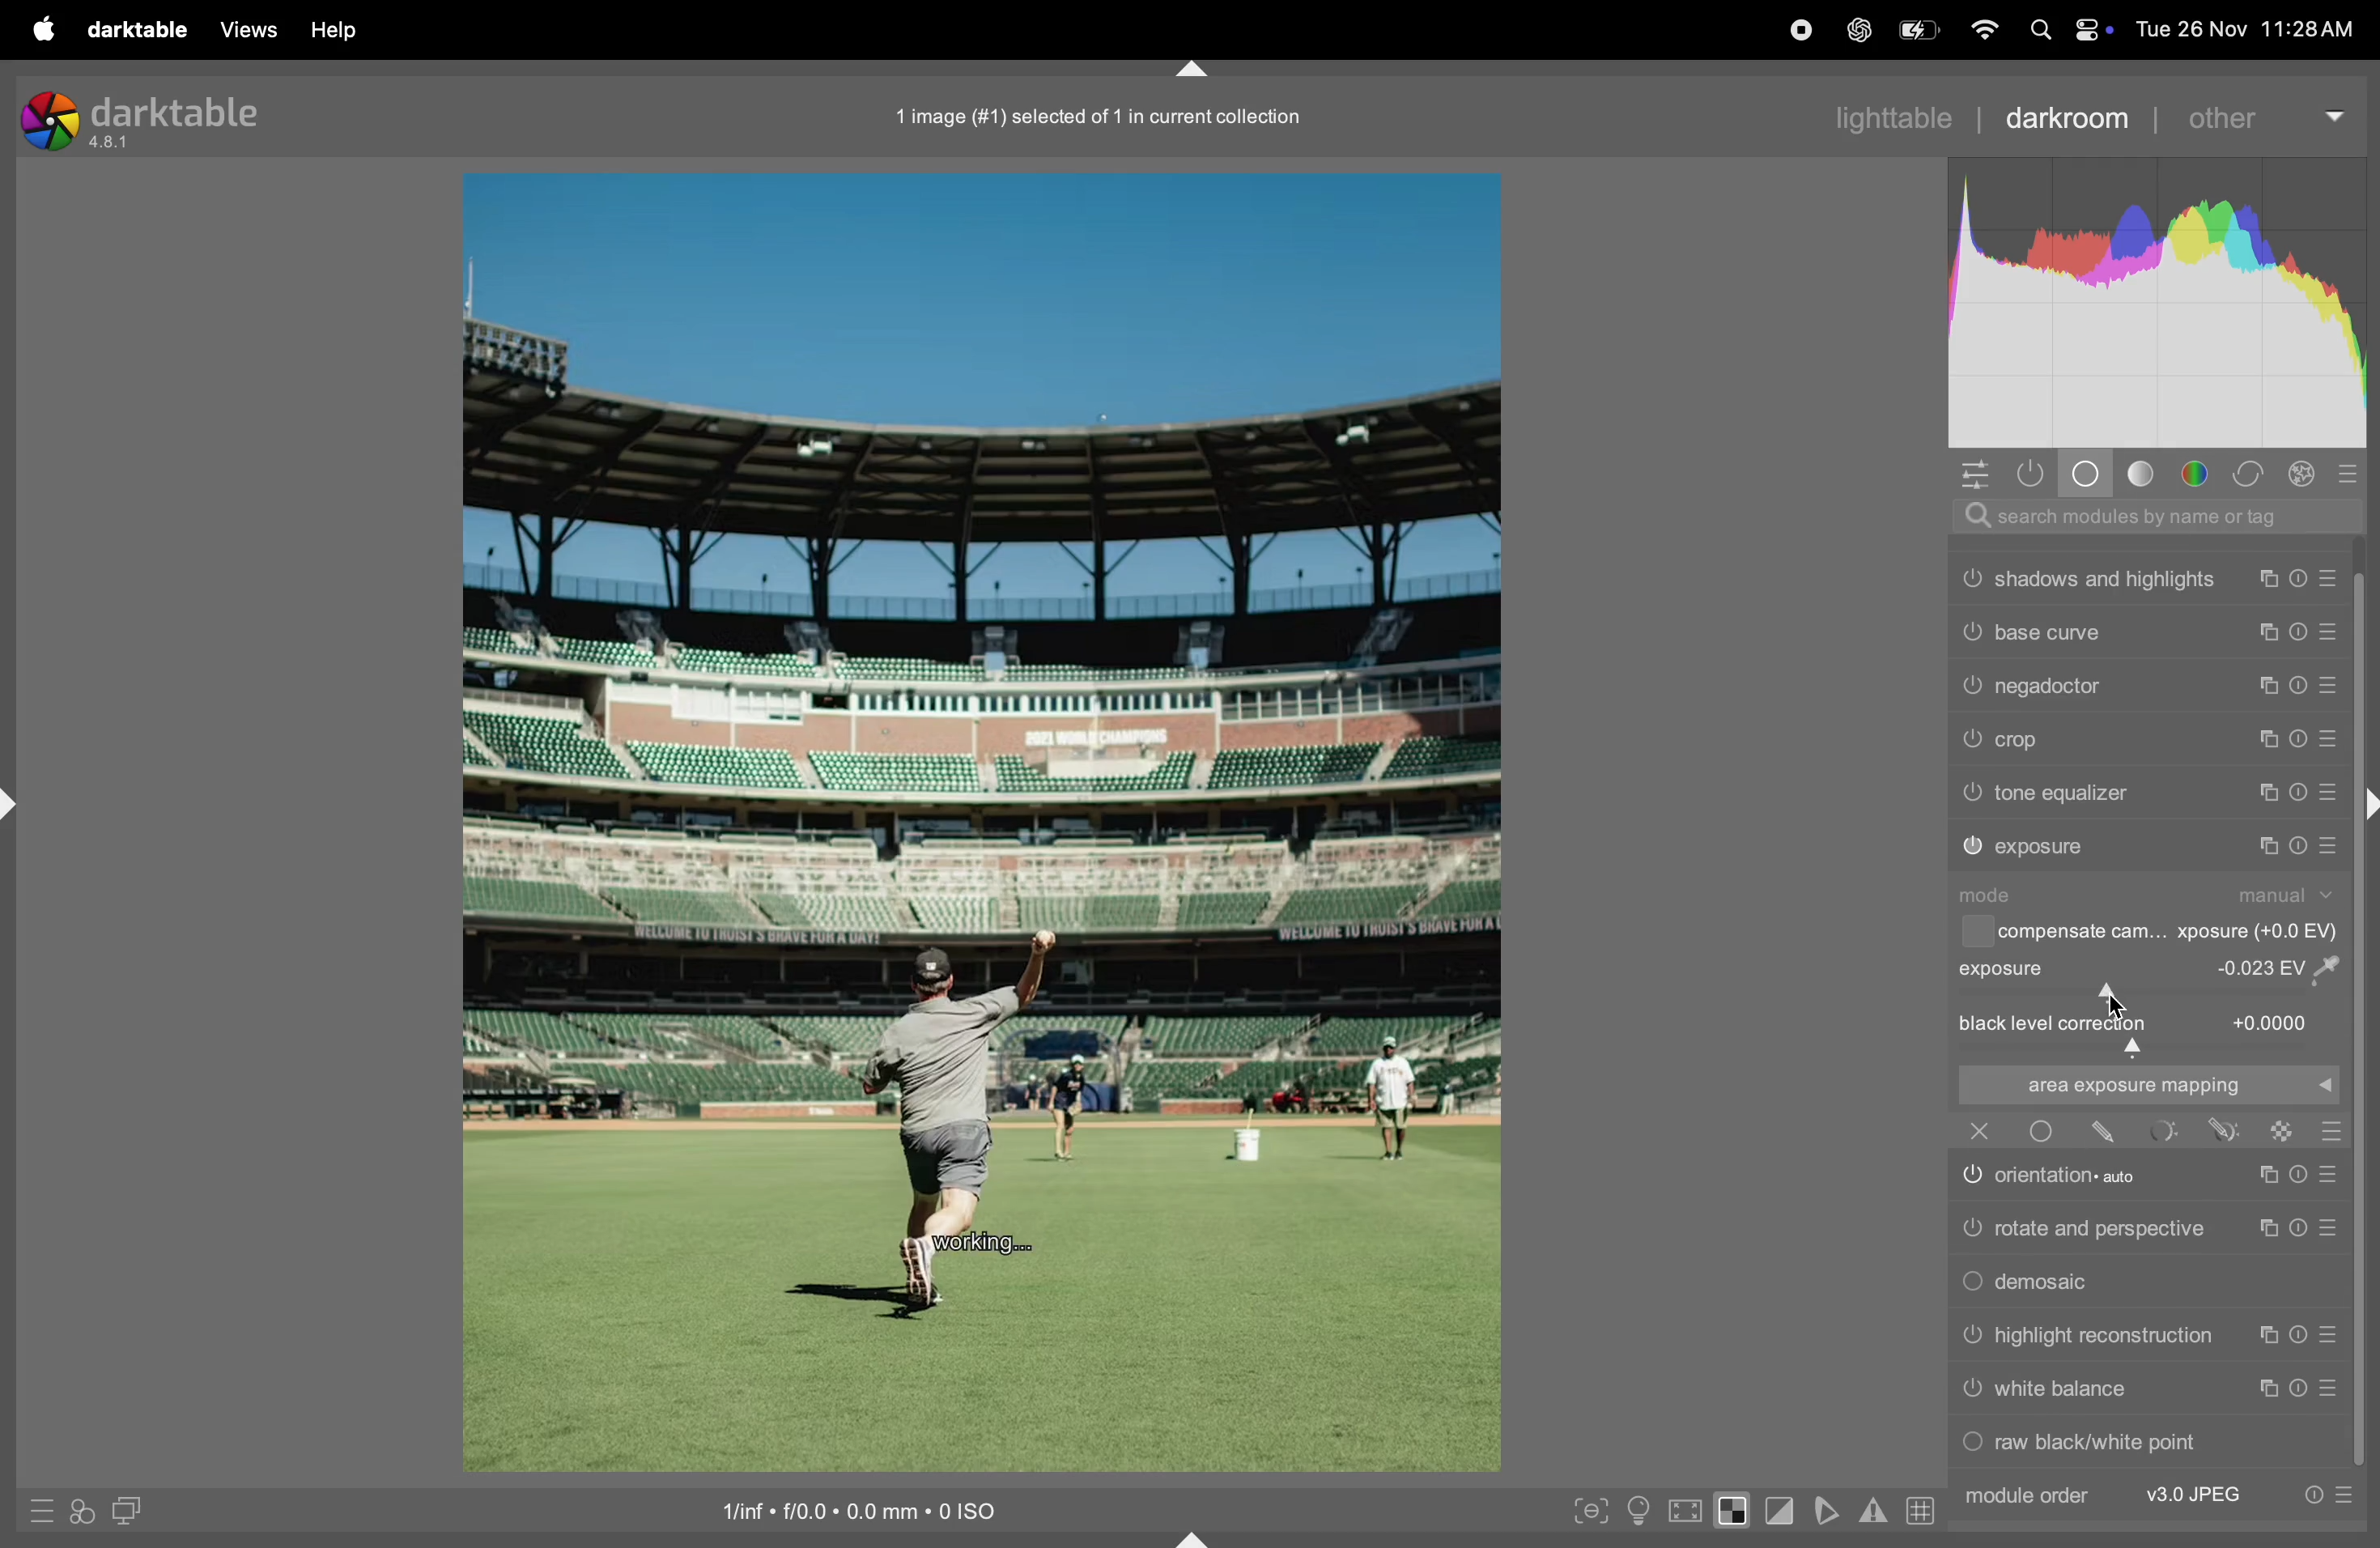 This screenshot has width=2380, height=1548. What do you see at coordinates (1784, 1512) in the screenshot?
I see `toggle clipping indication` at bounding box center [1784, 1512].